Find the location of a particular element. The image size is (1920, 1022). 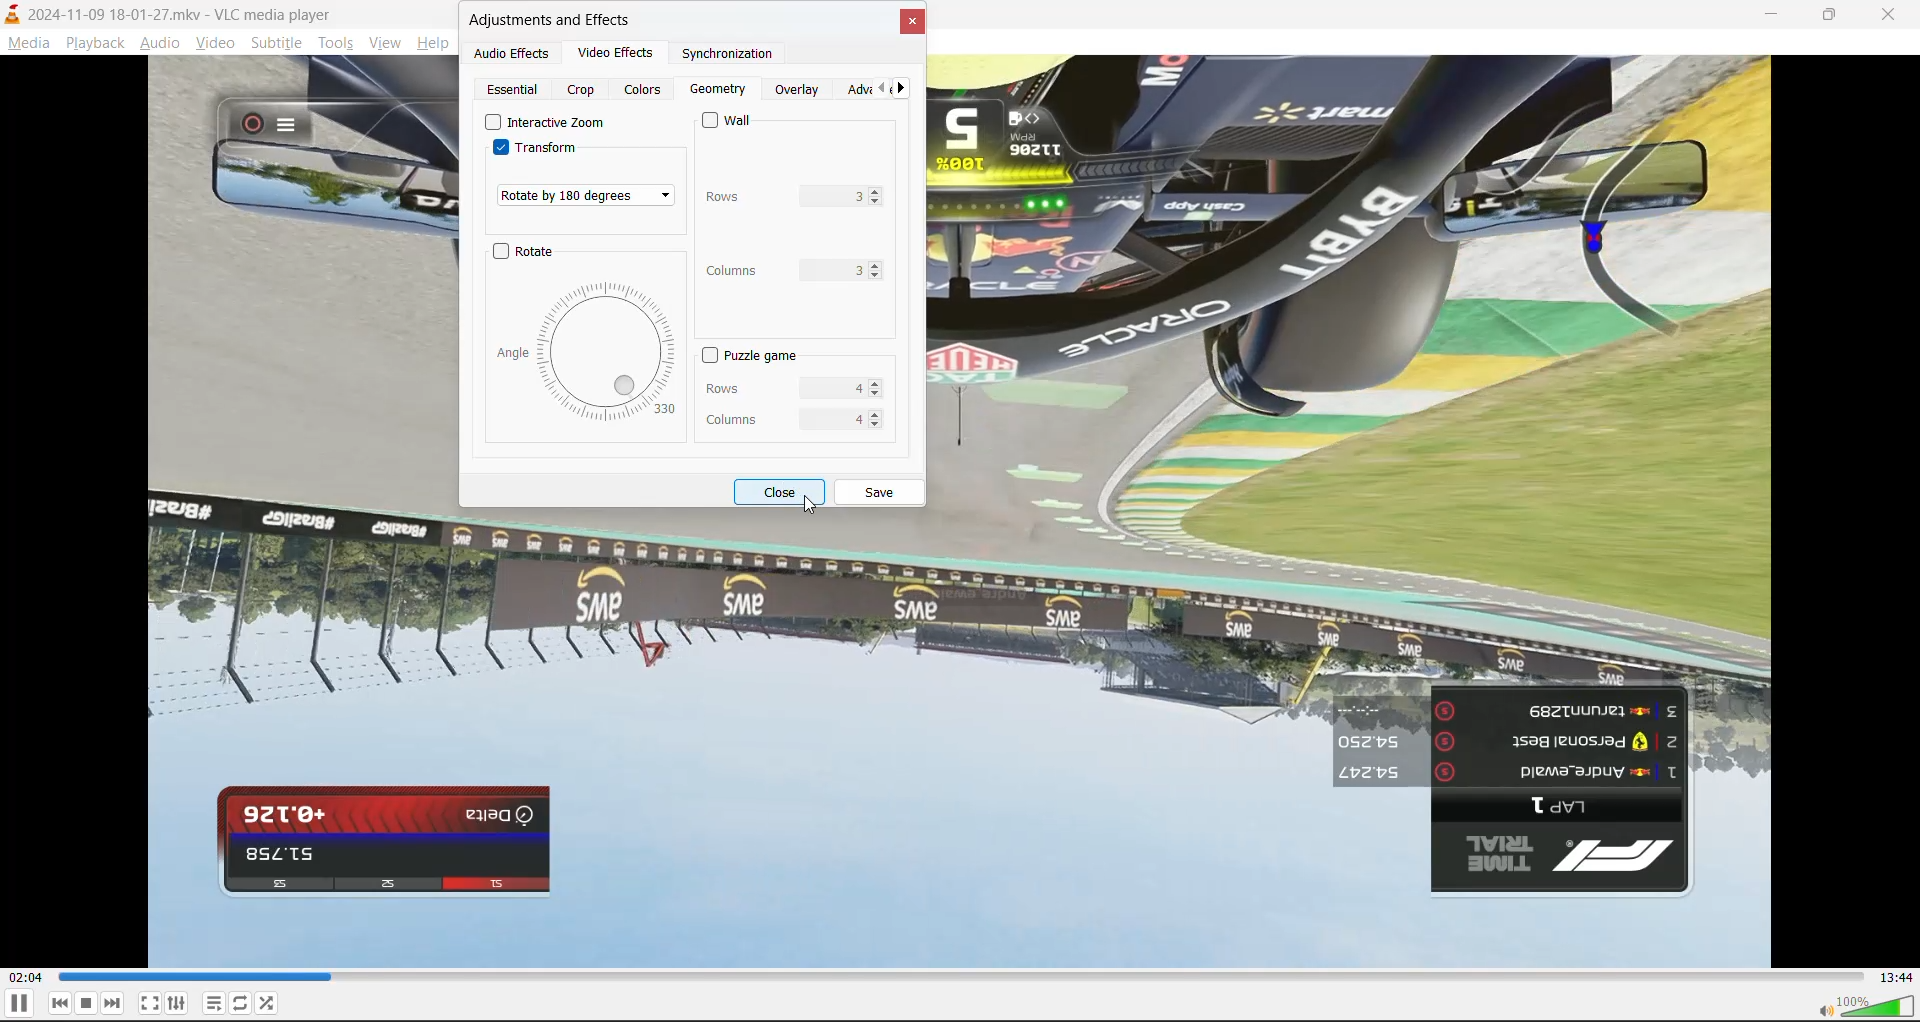

audio is located at coordinates (159, 45).